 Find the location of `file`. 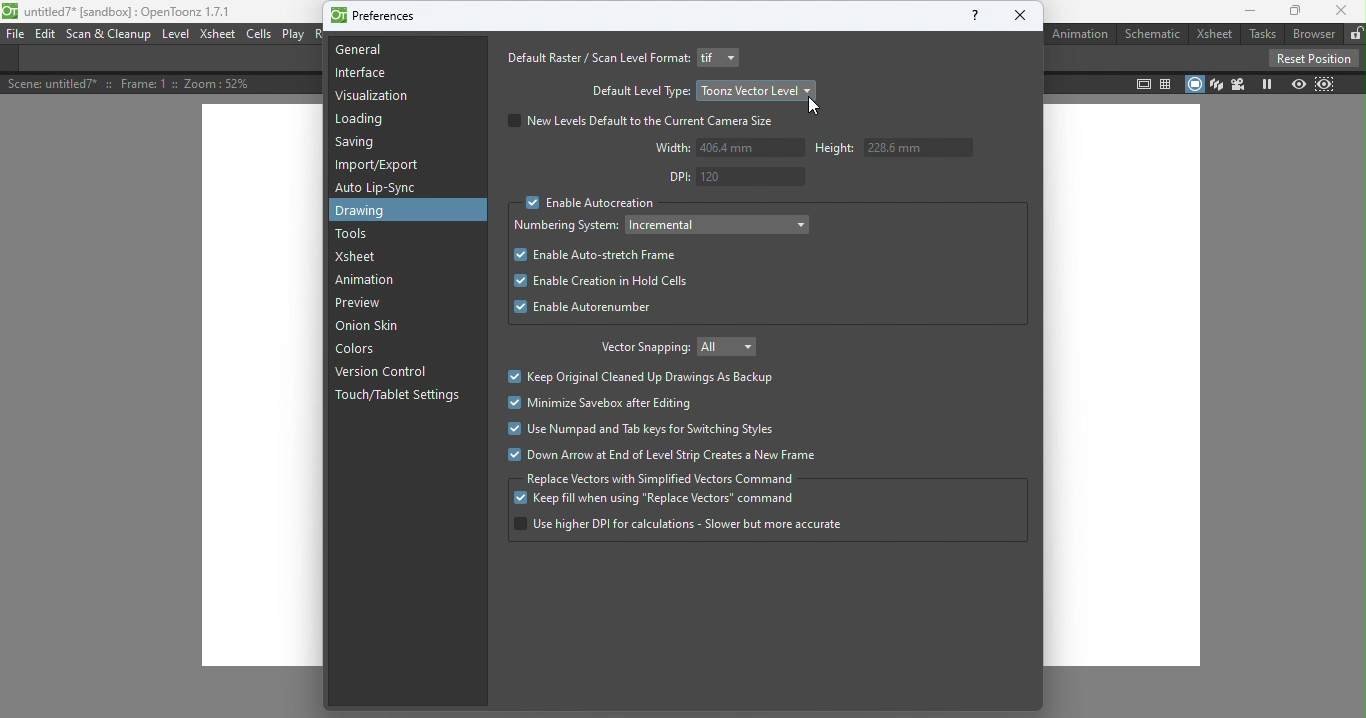

file is located at coordinates (14, 34).